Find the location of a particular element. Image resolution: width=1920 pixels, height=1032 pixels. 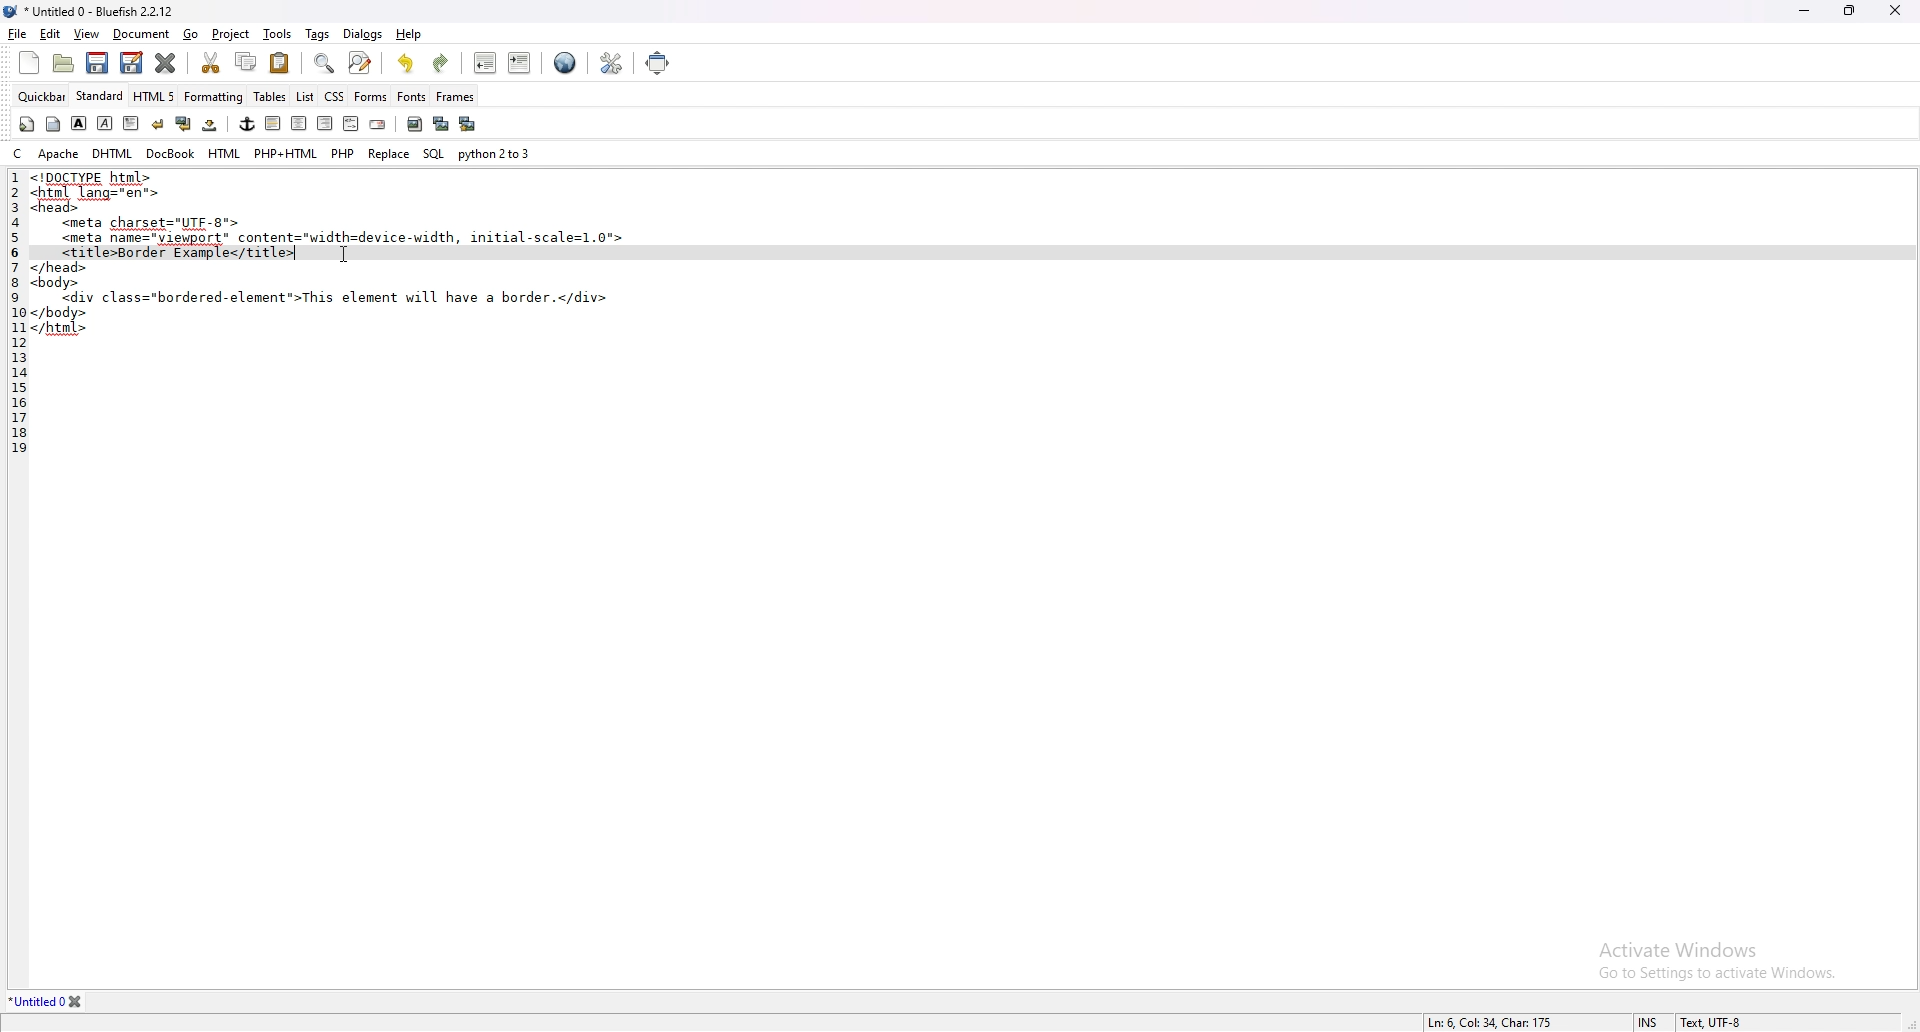

INS is located at coordinates (1651, 1022).